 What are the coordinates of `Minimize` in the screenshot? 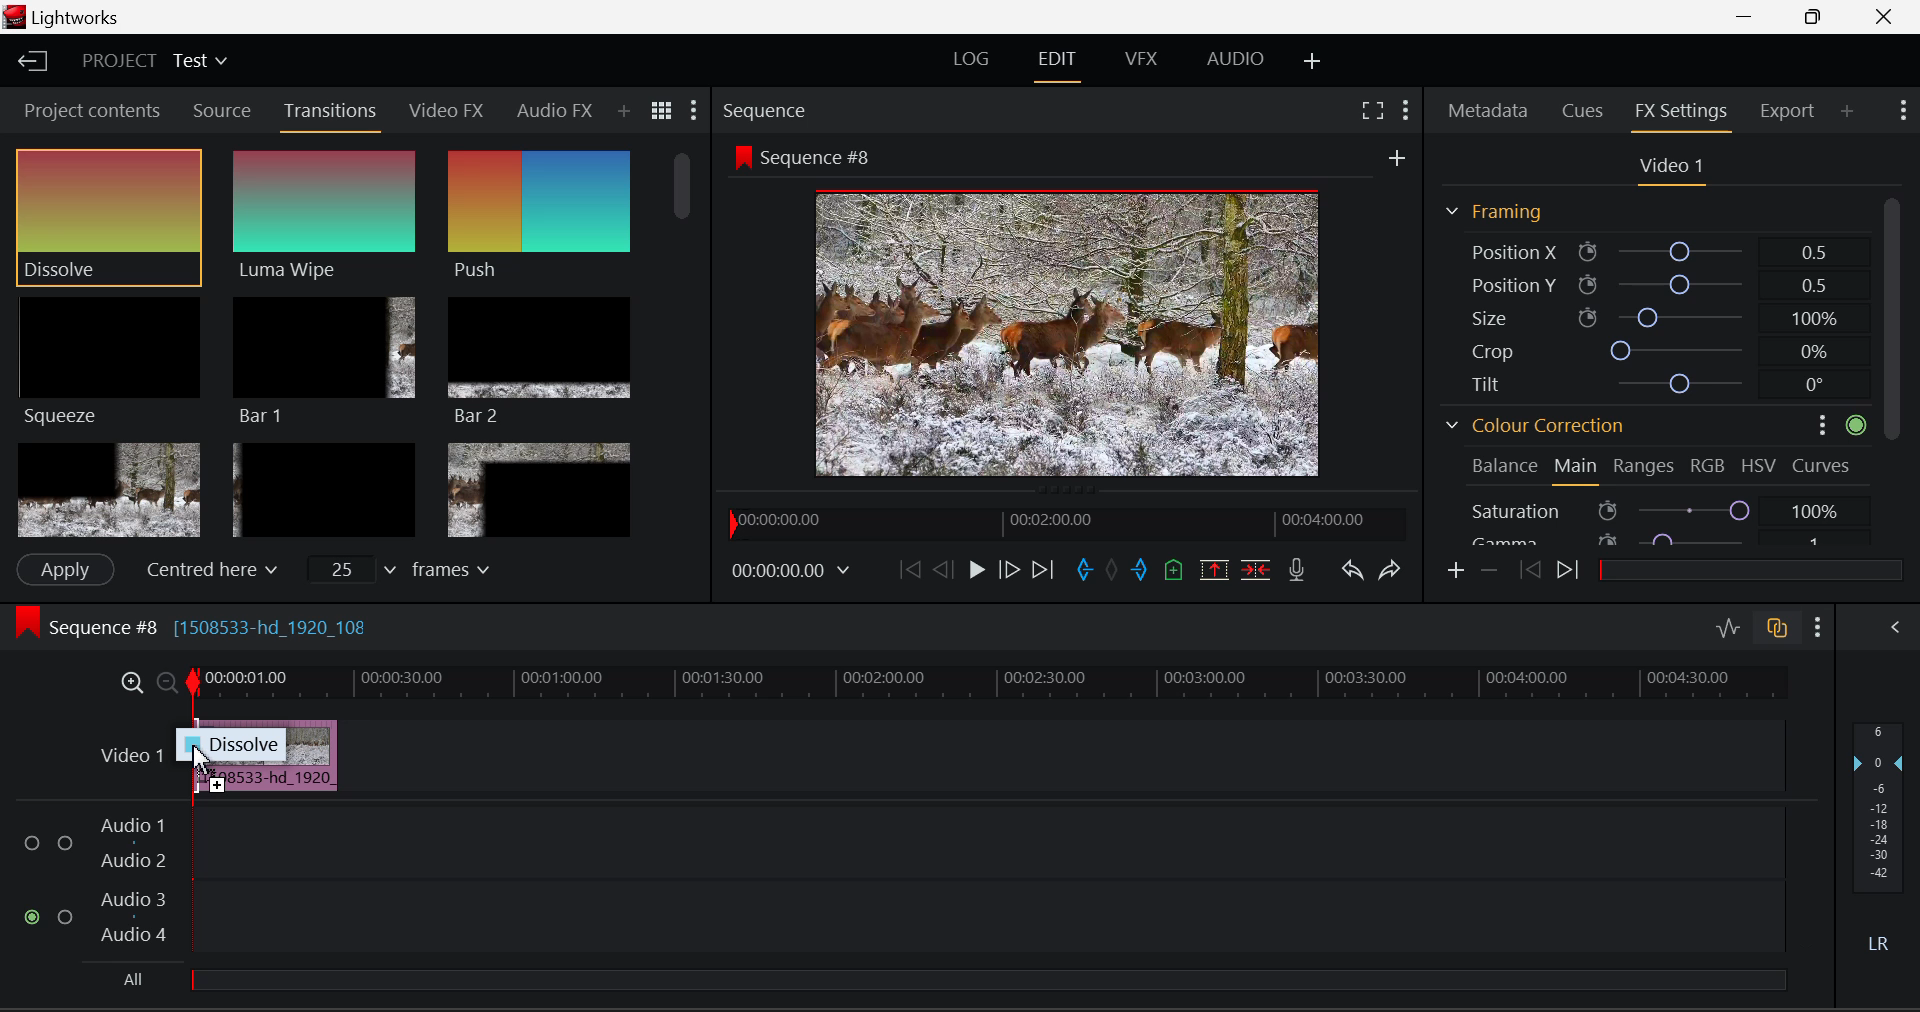 It's located at (1817, 17).